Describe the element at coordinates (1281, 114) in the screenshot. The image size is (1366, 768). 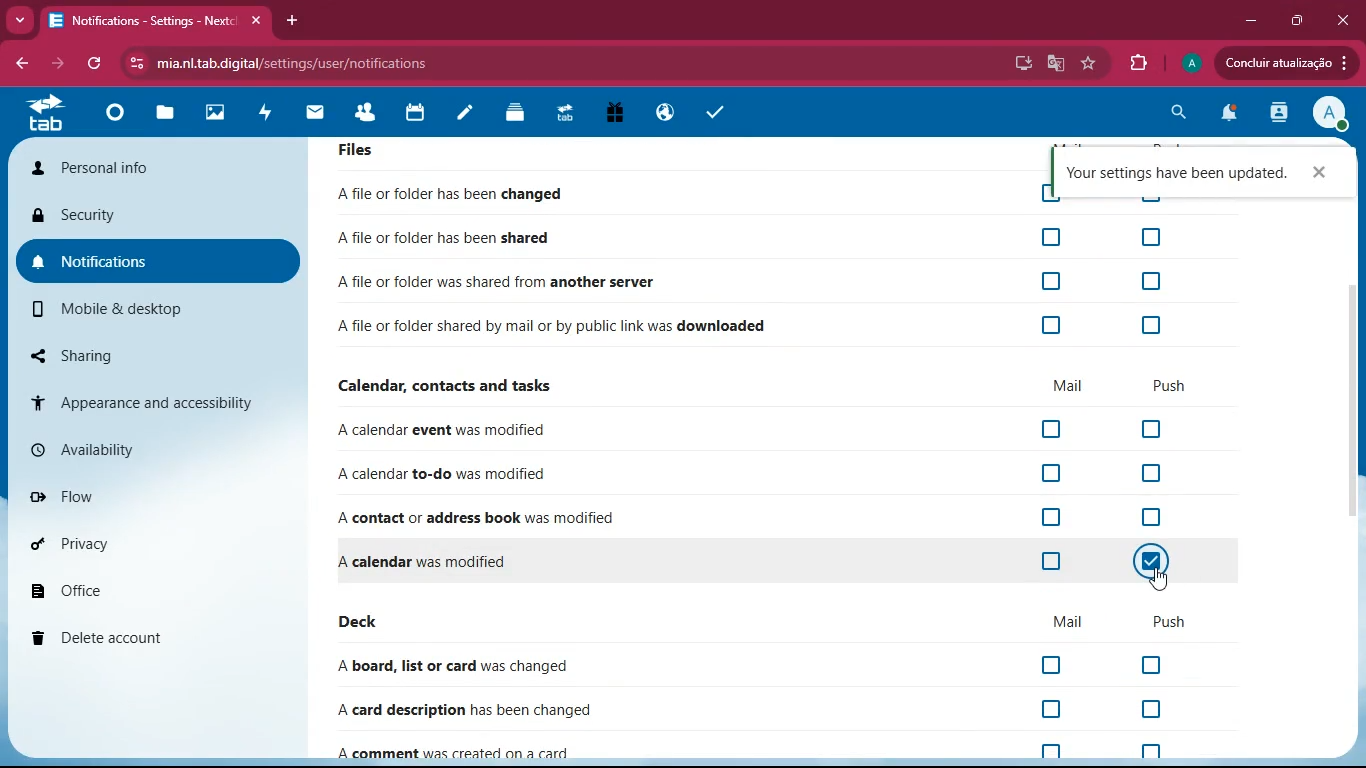
I see `activity` at that location.